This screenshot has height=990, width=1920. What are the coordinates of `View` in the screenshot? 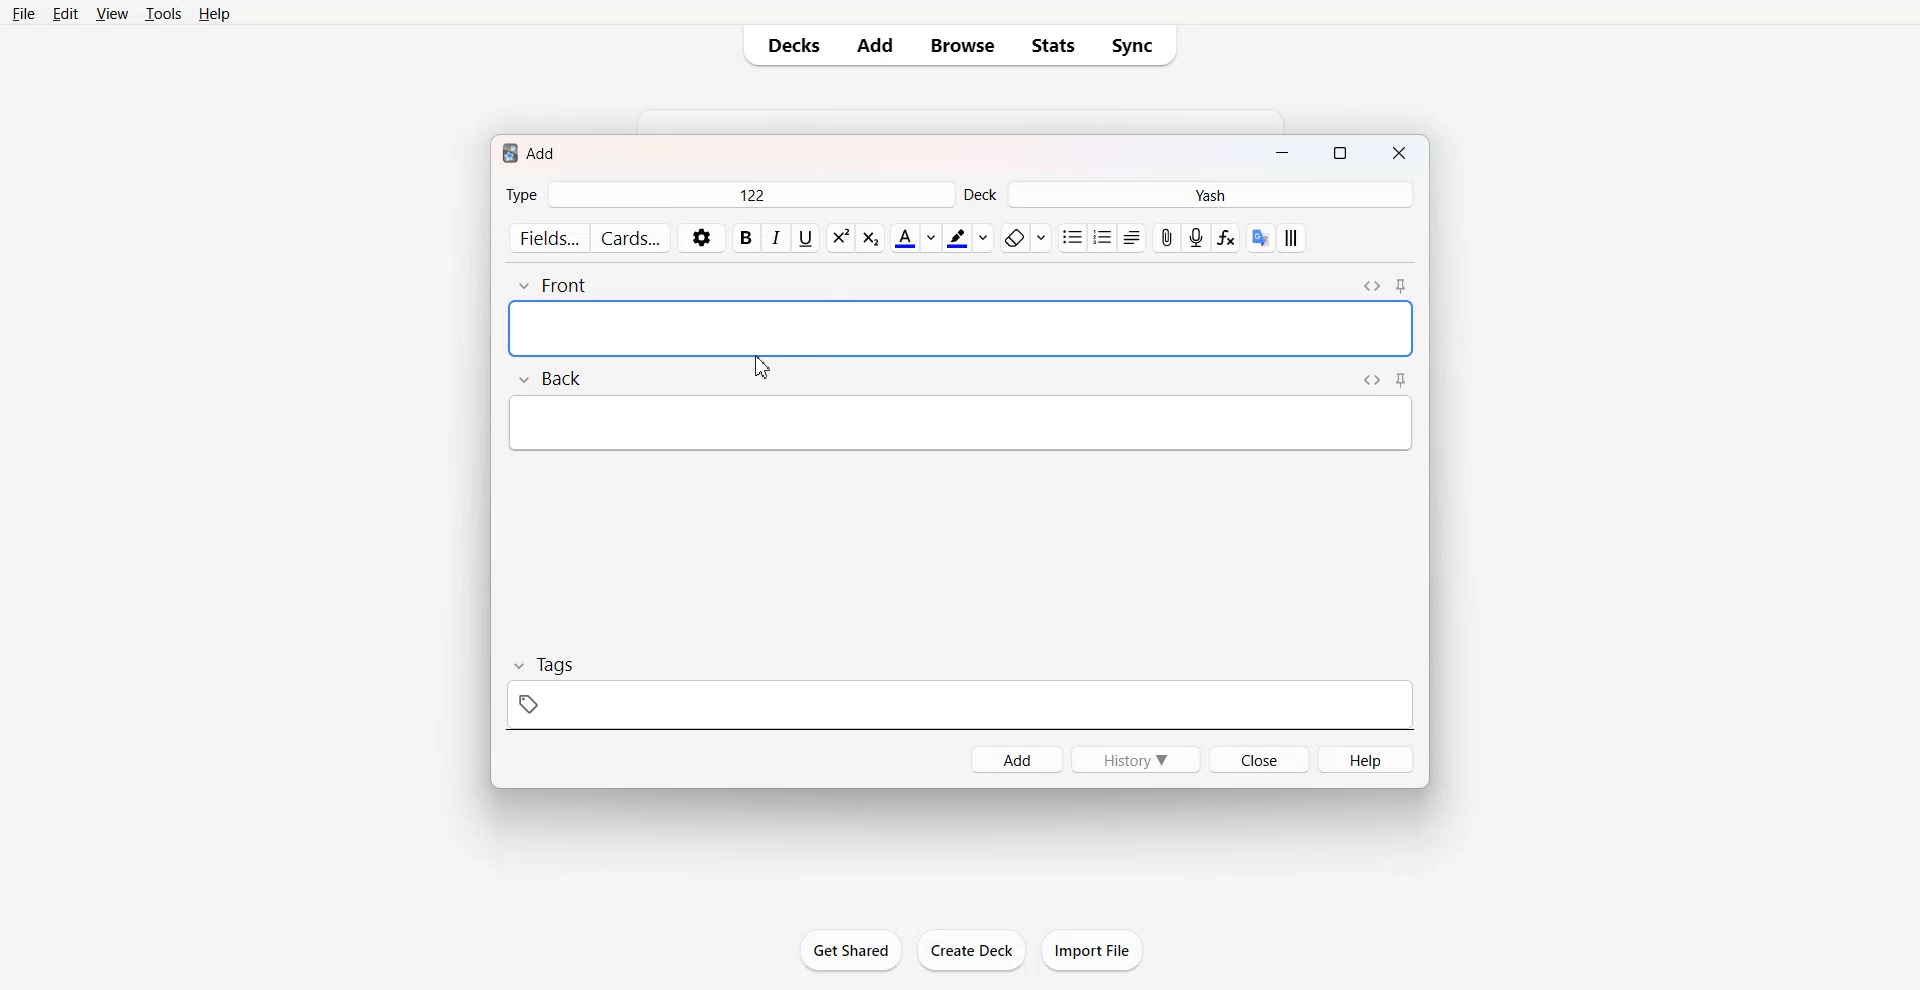 It's located at (112, 15).